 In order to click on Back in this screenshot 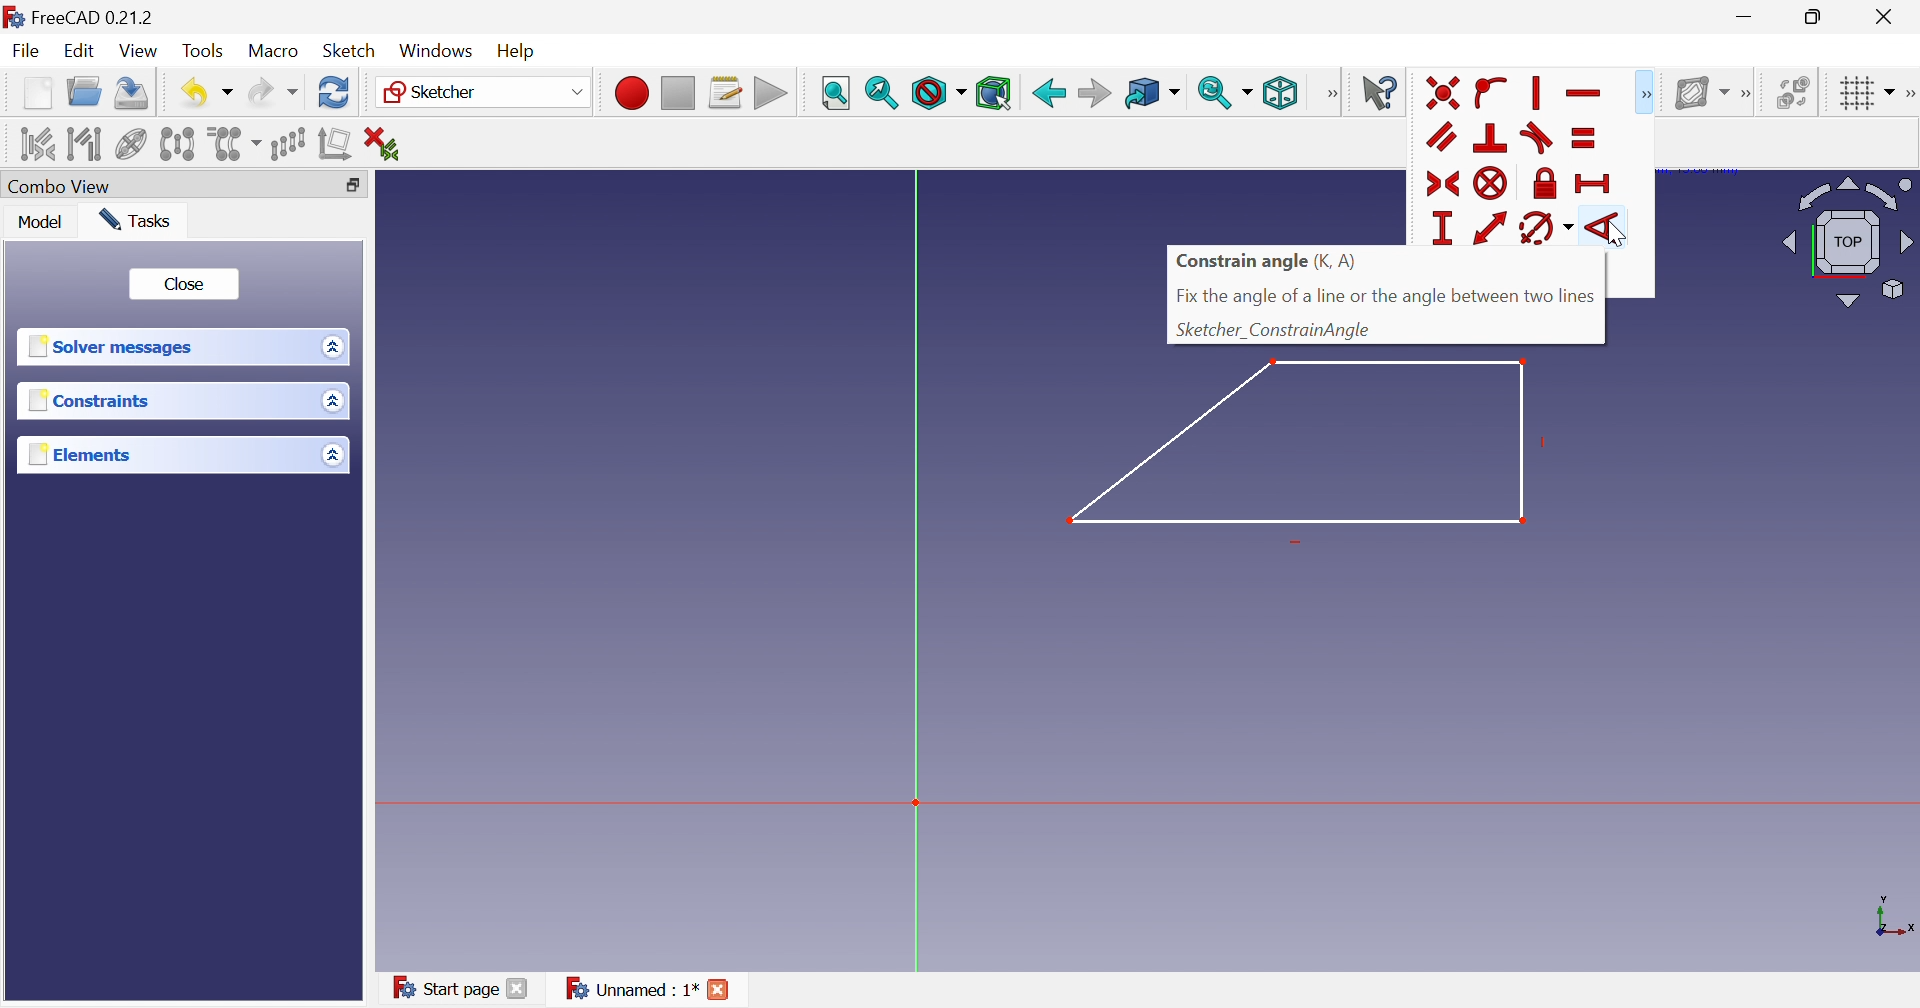, I will do `click(1047, 91)`.